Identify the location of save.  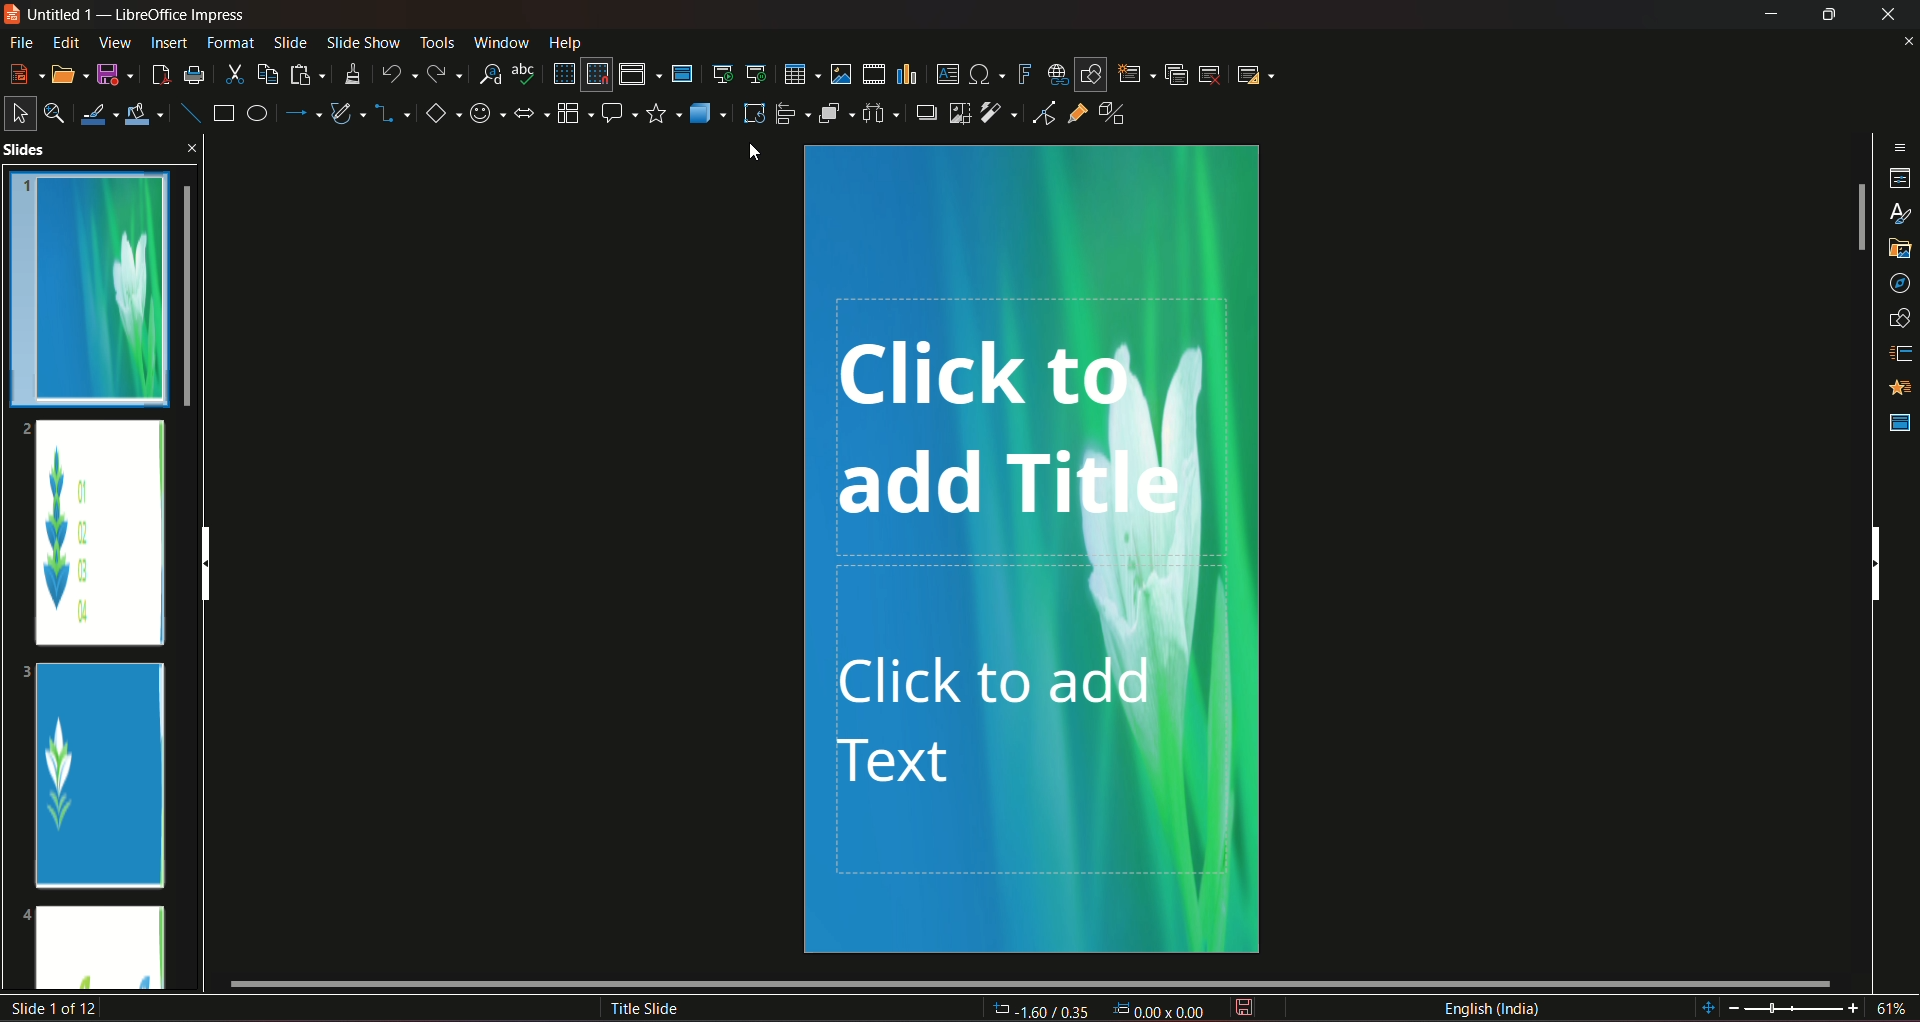
(116, 73).